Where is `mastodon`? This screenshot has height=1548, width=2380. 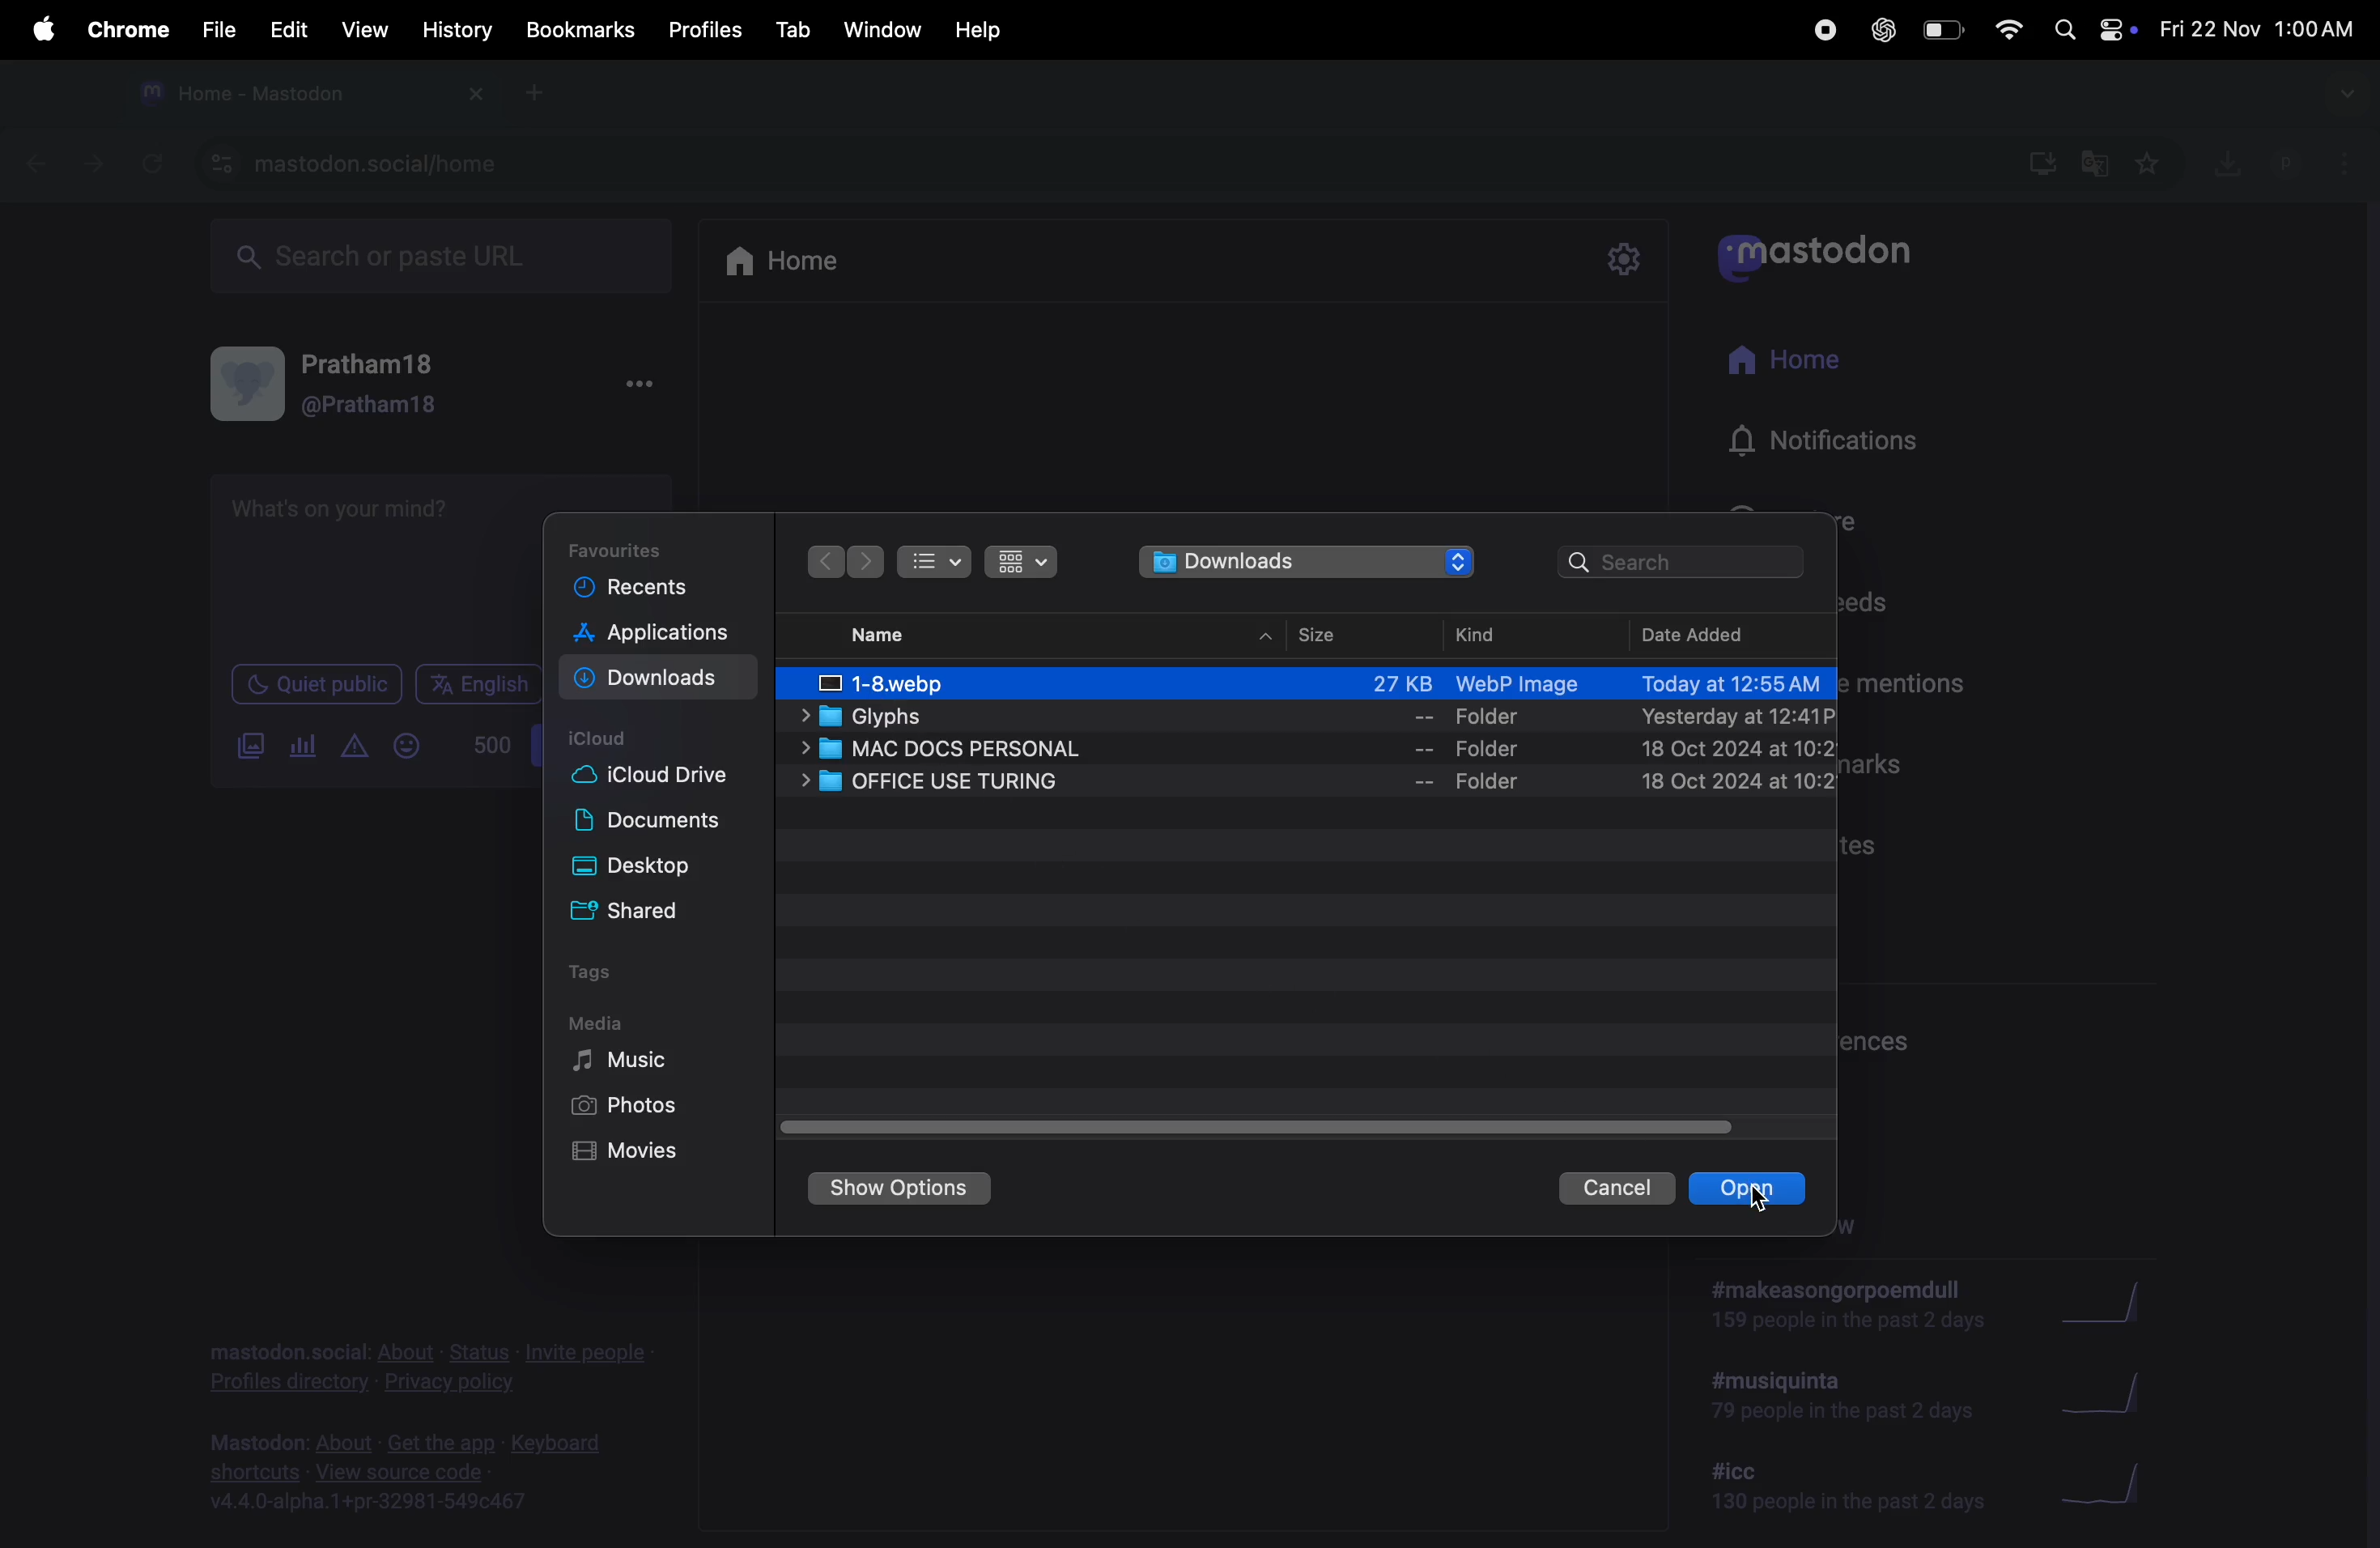 mastodon is located at coordinates (1841, 260).